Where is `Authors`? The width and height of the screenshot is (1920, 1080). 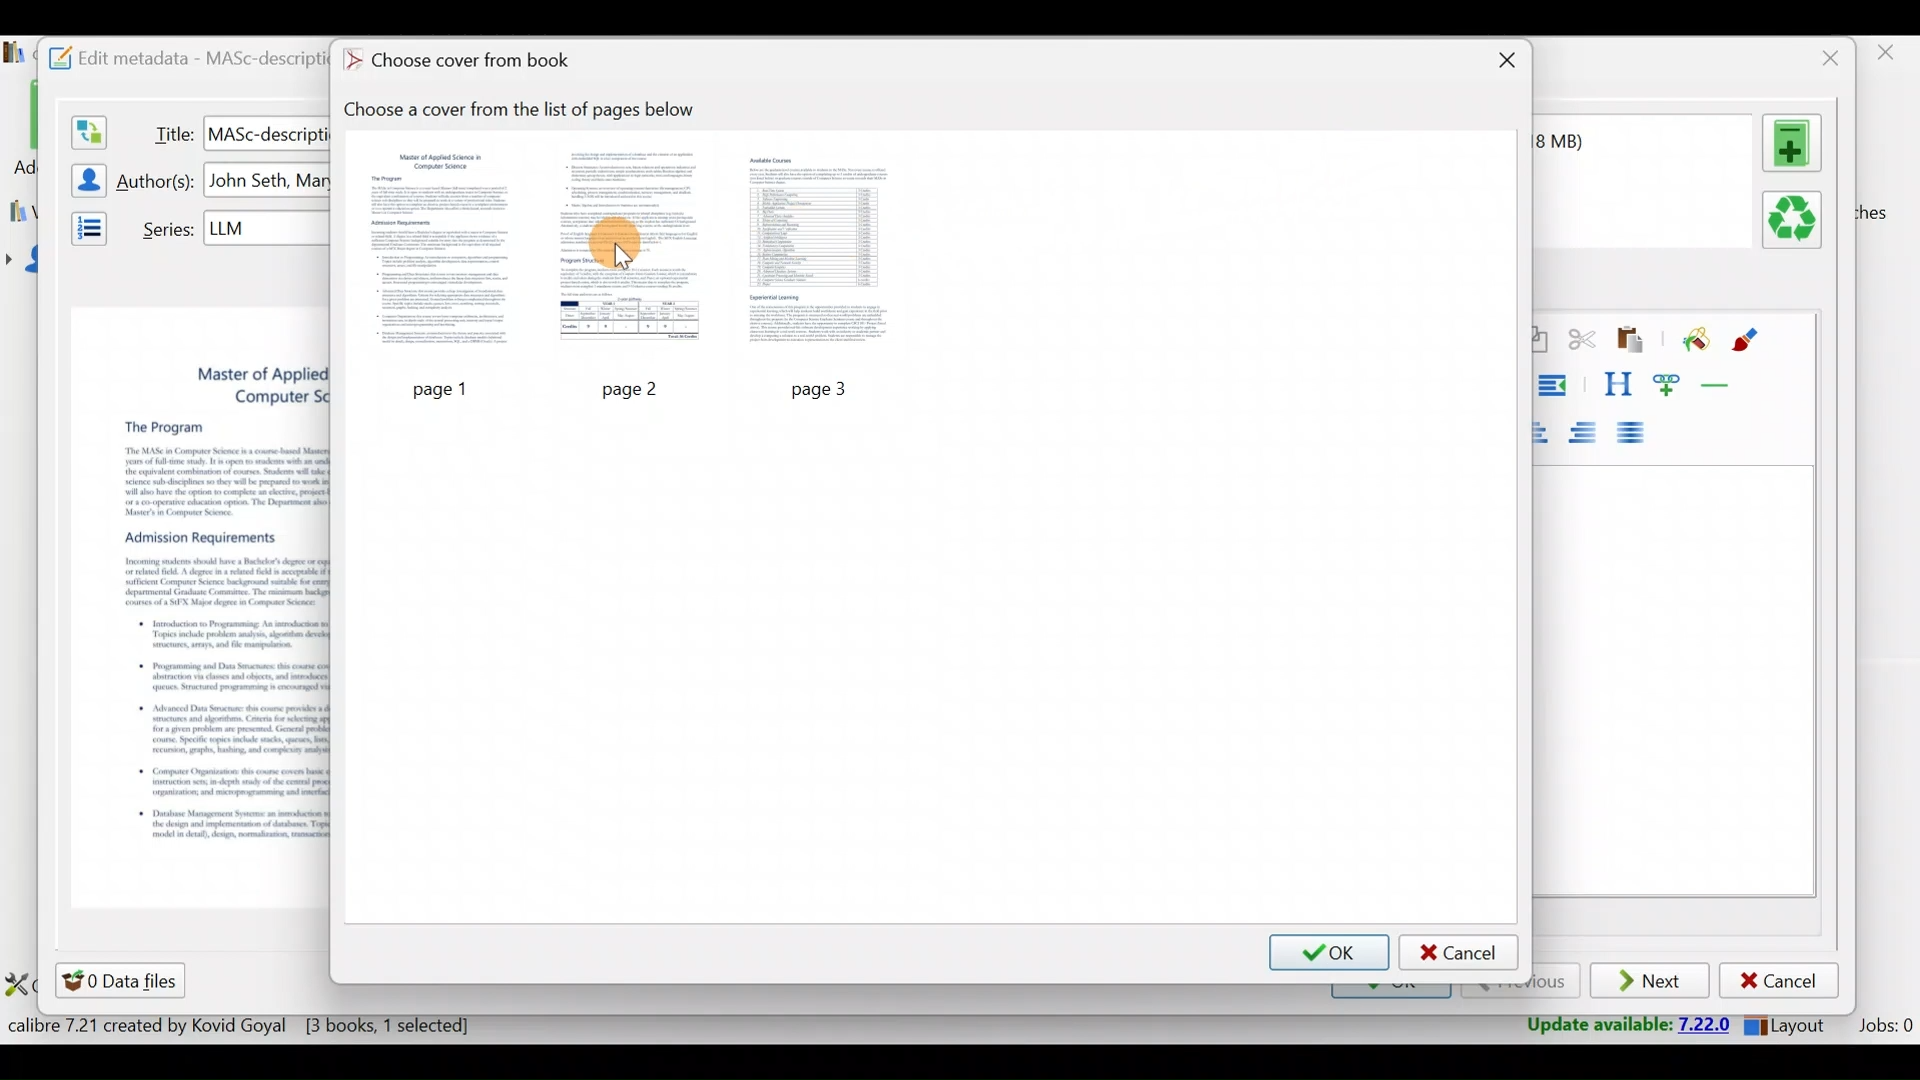 Authors is located at coordinates (158, 182).